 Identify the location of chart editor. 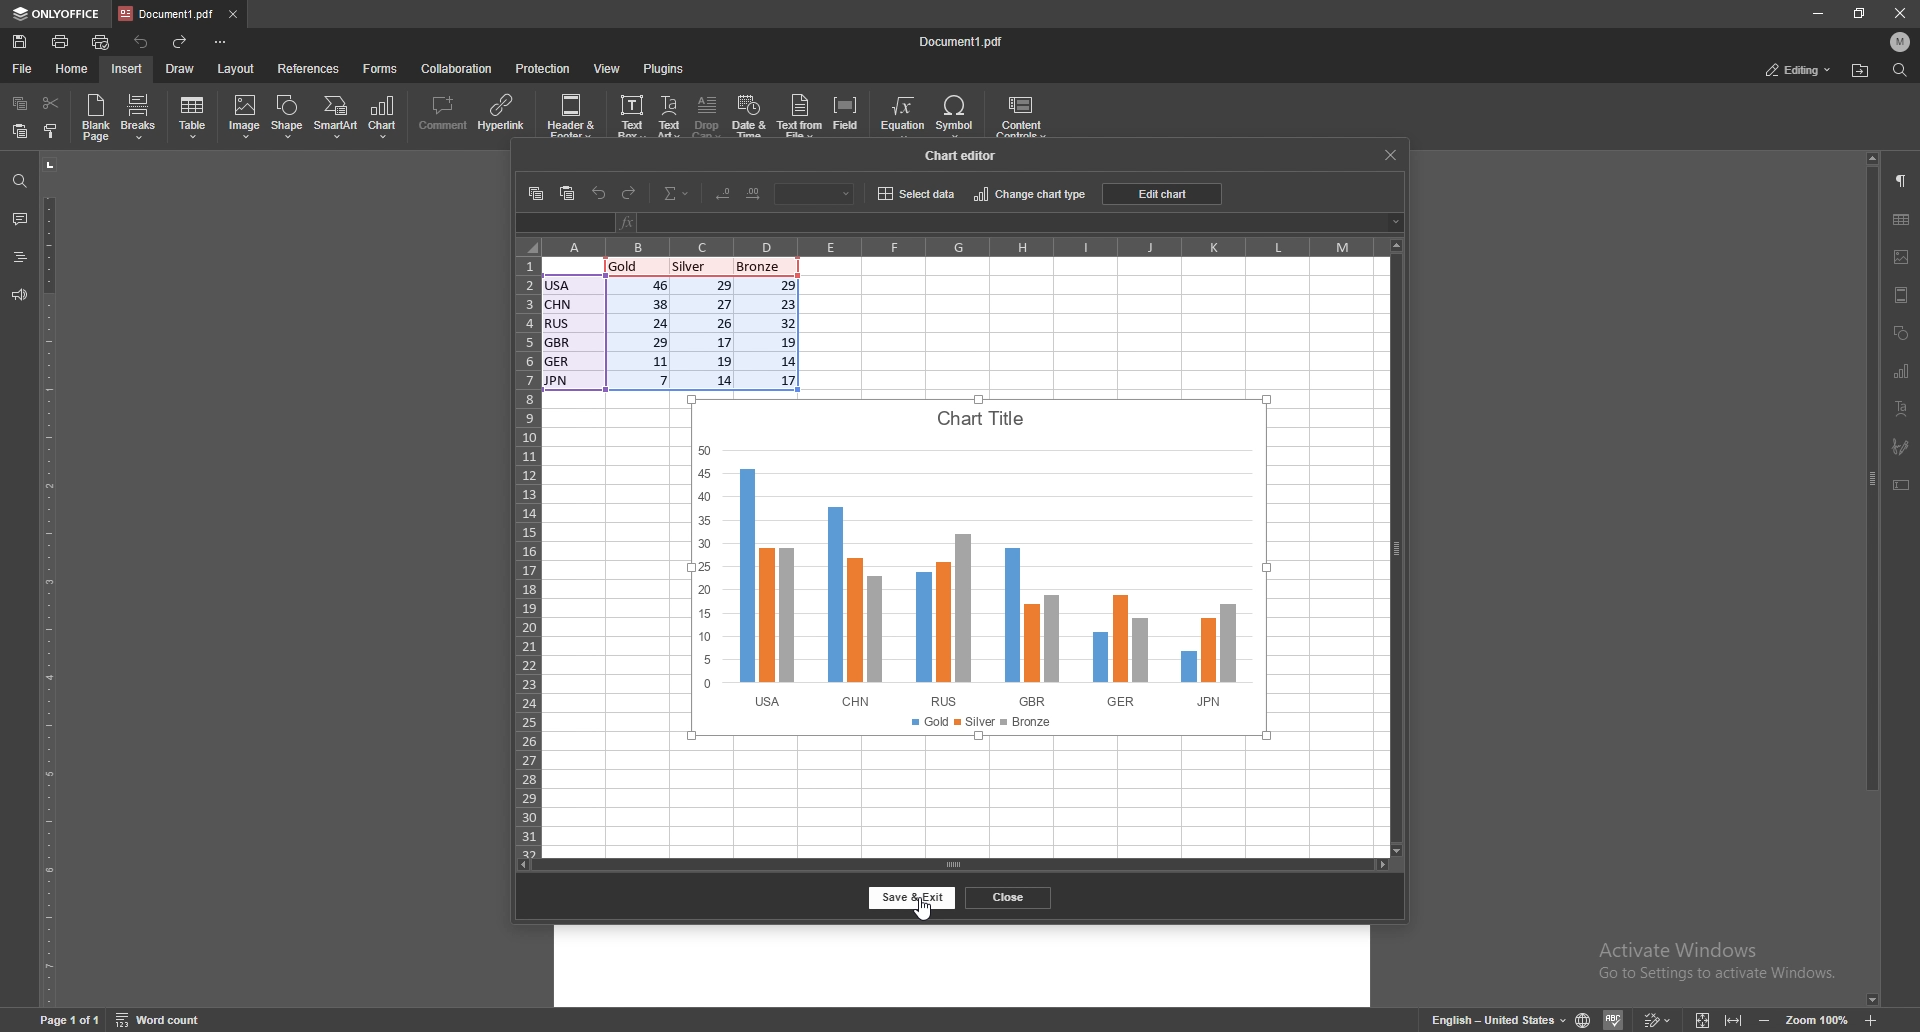
(967, 154).